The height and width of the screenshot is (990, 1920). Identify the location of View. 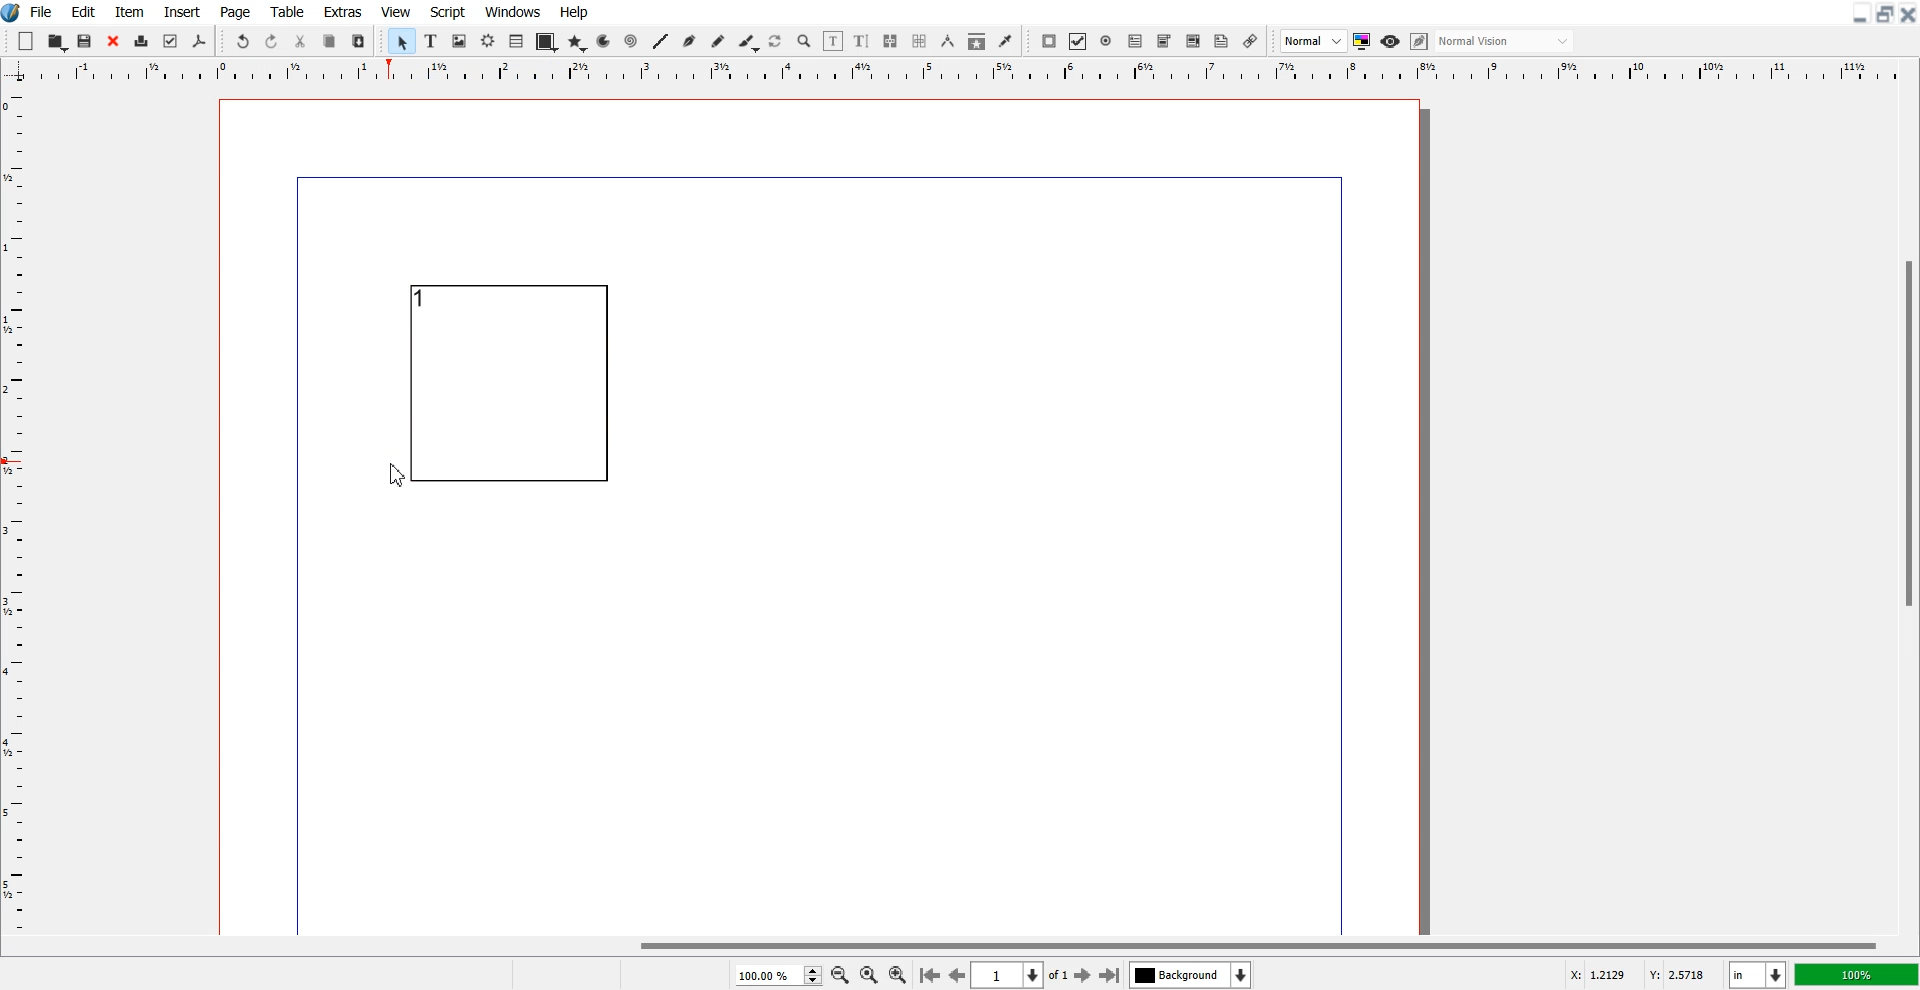
(397, 11).